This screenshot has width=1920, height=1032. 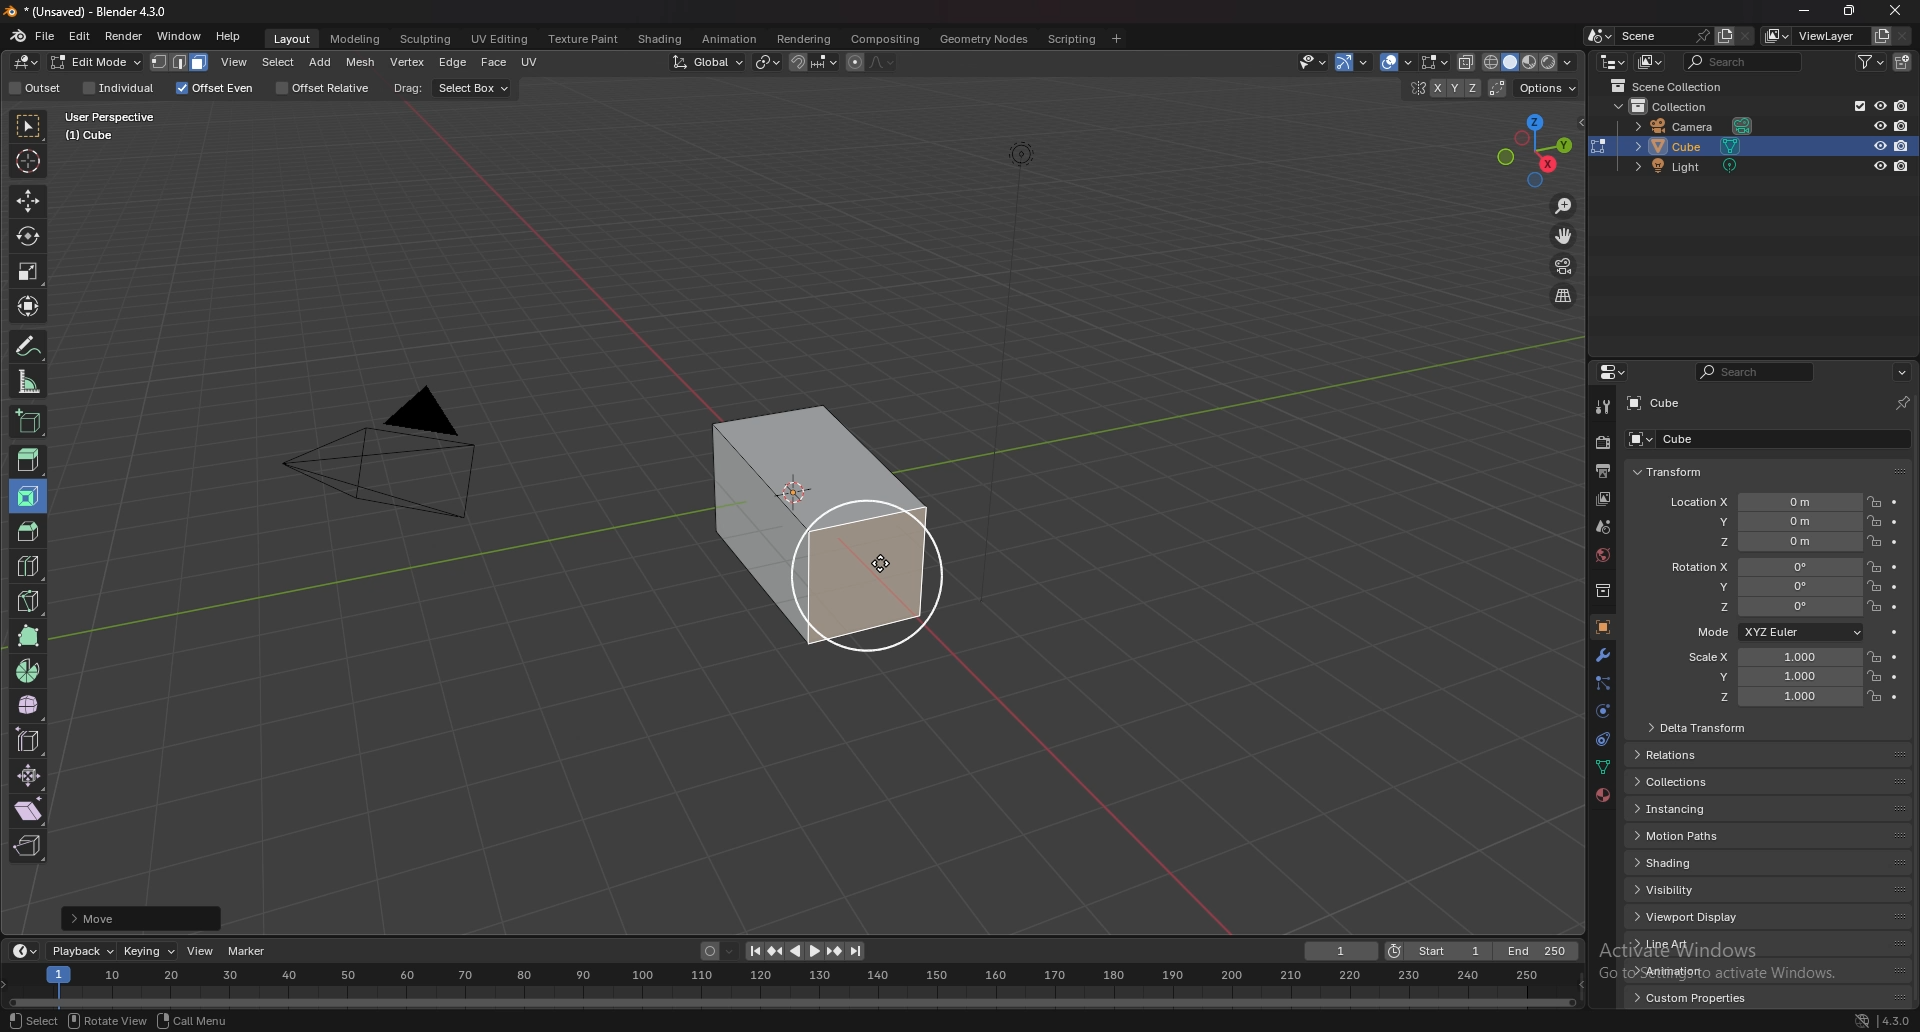 What do you see at coordinates (45, 36) in the screenshot?
I see `file` at bounding box center [45, 36].